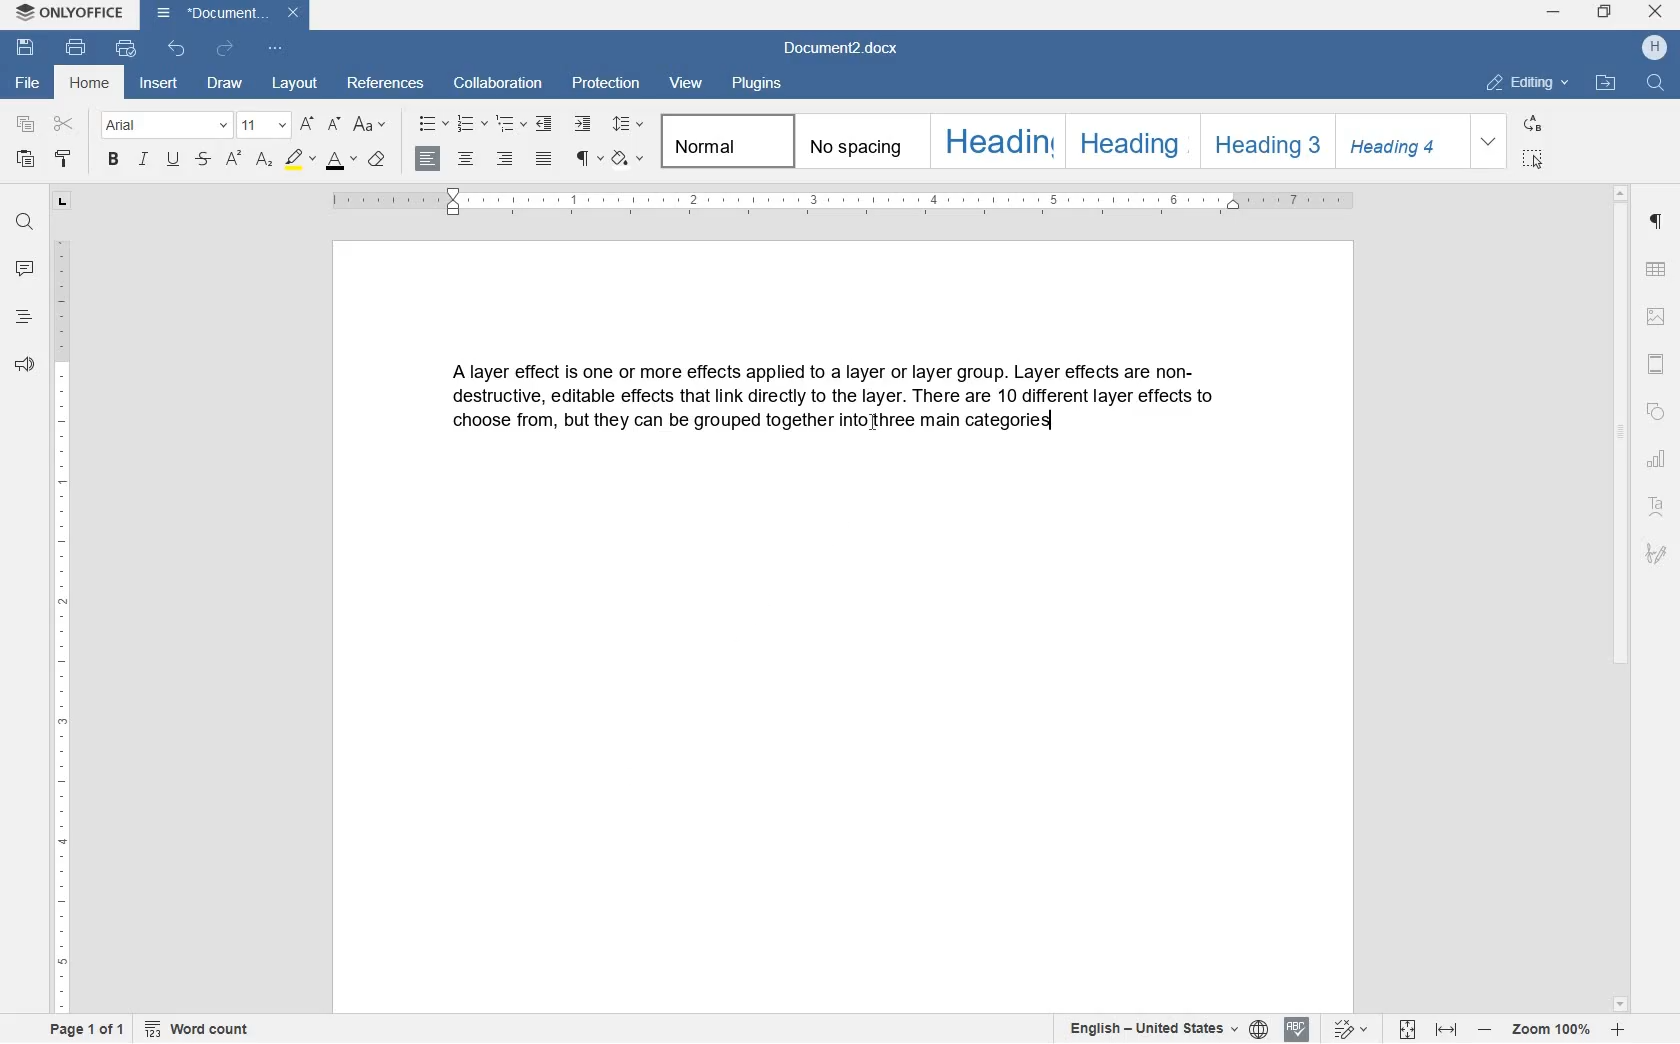 The height and width of the screenshot is (1044, 1680). I want to click on table , so click(1659, 270).